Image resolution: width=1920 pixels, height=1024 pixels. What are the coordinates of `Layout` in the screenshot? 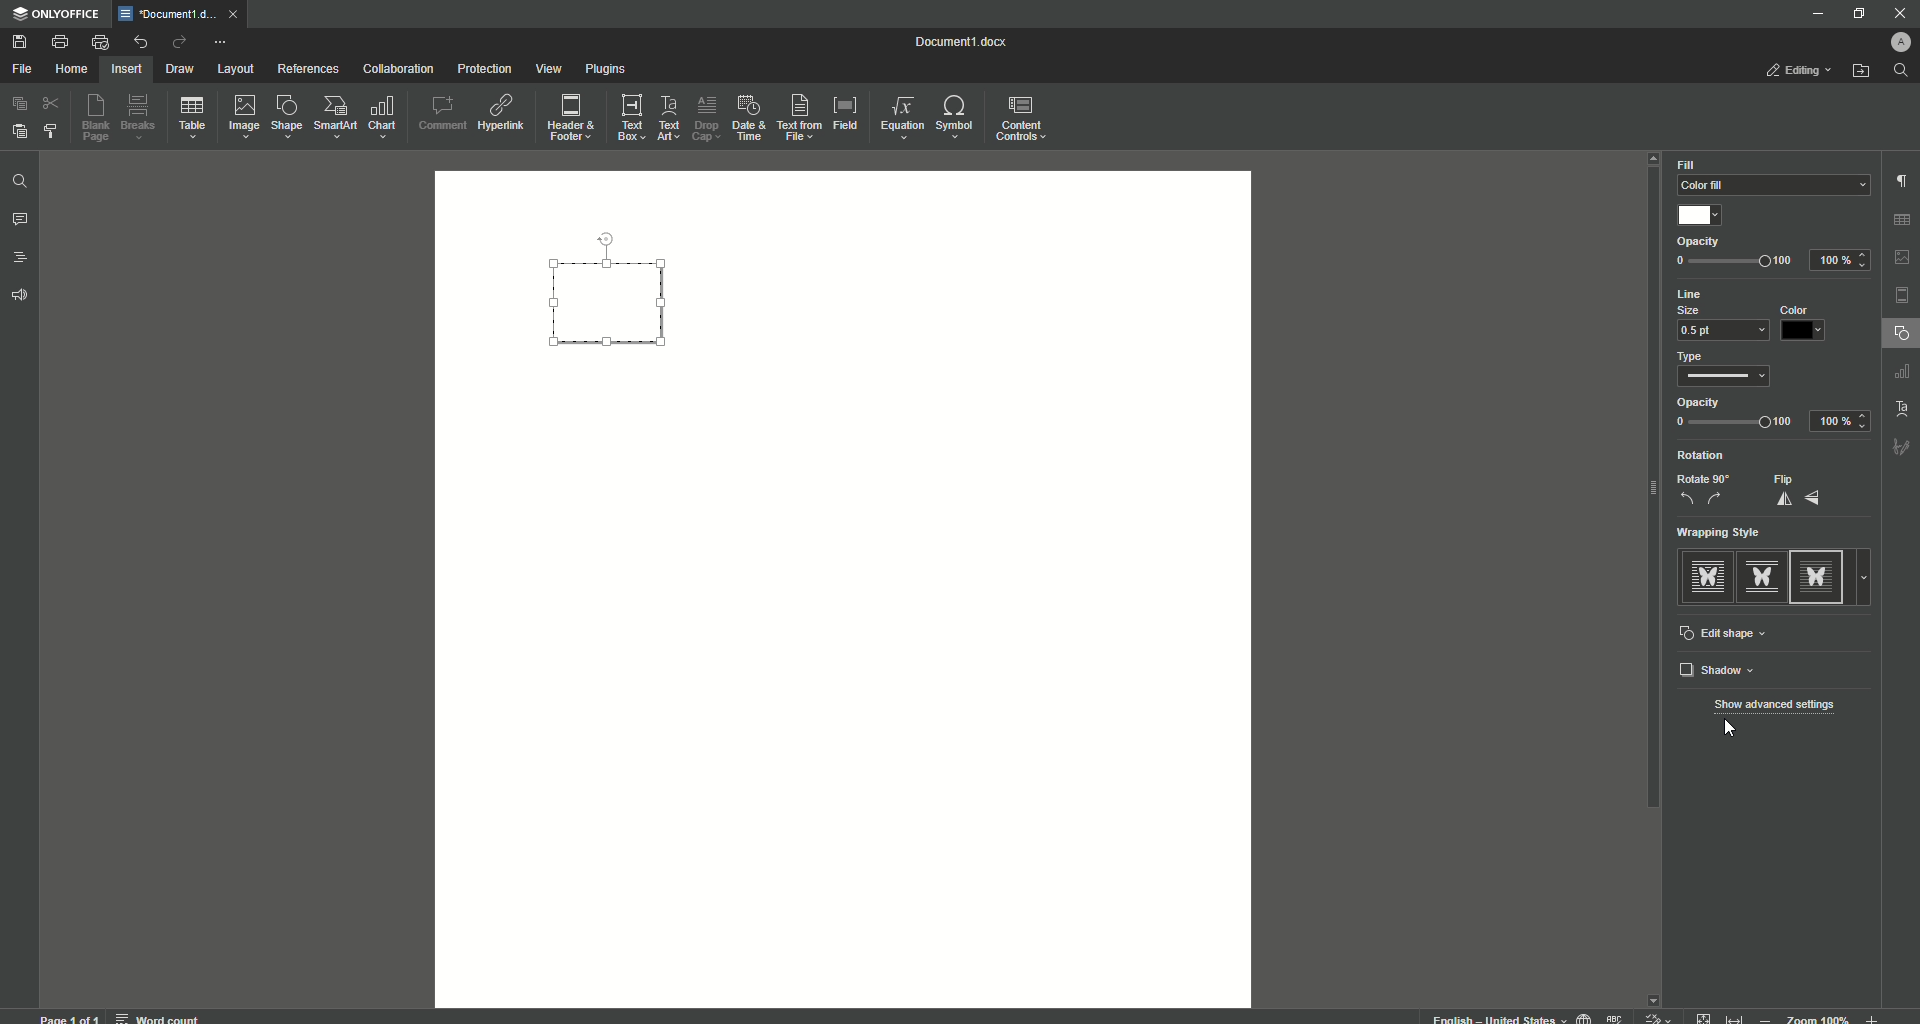 It's located at (235, 69).